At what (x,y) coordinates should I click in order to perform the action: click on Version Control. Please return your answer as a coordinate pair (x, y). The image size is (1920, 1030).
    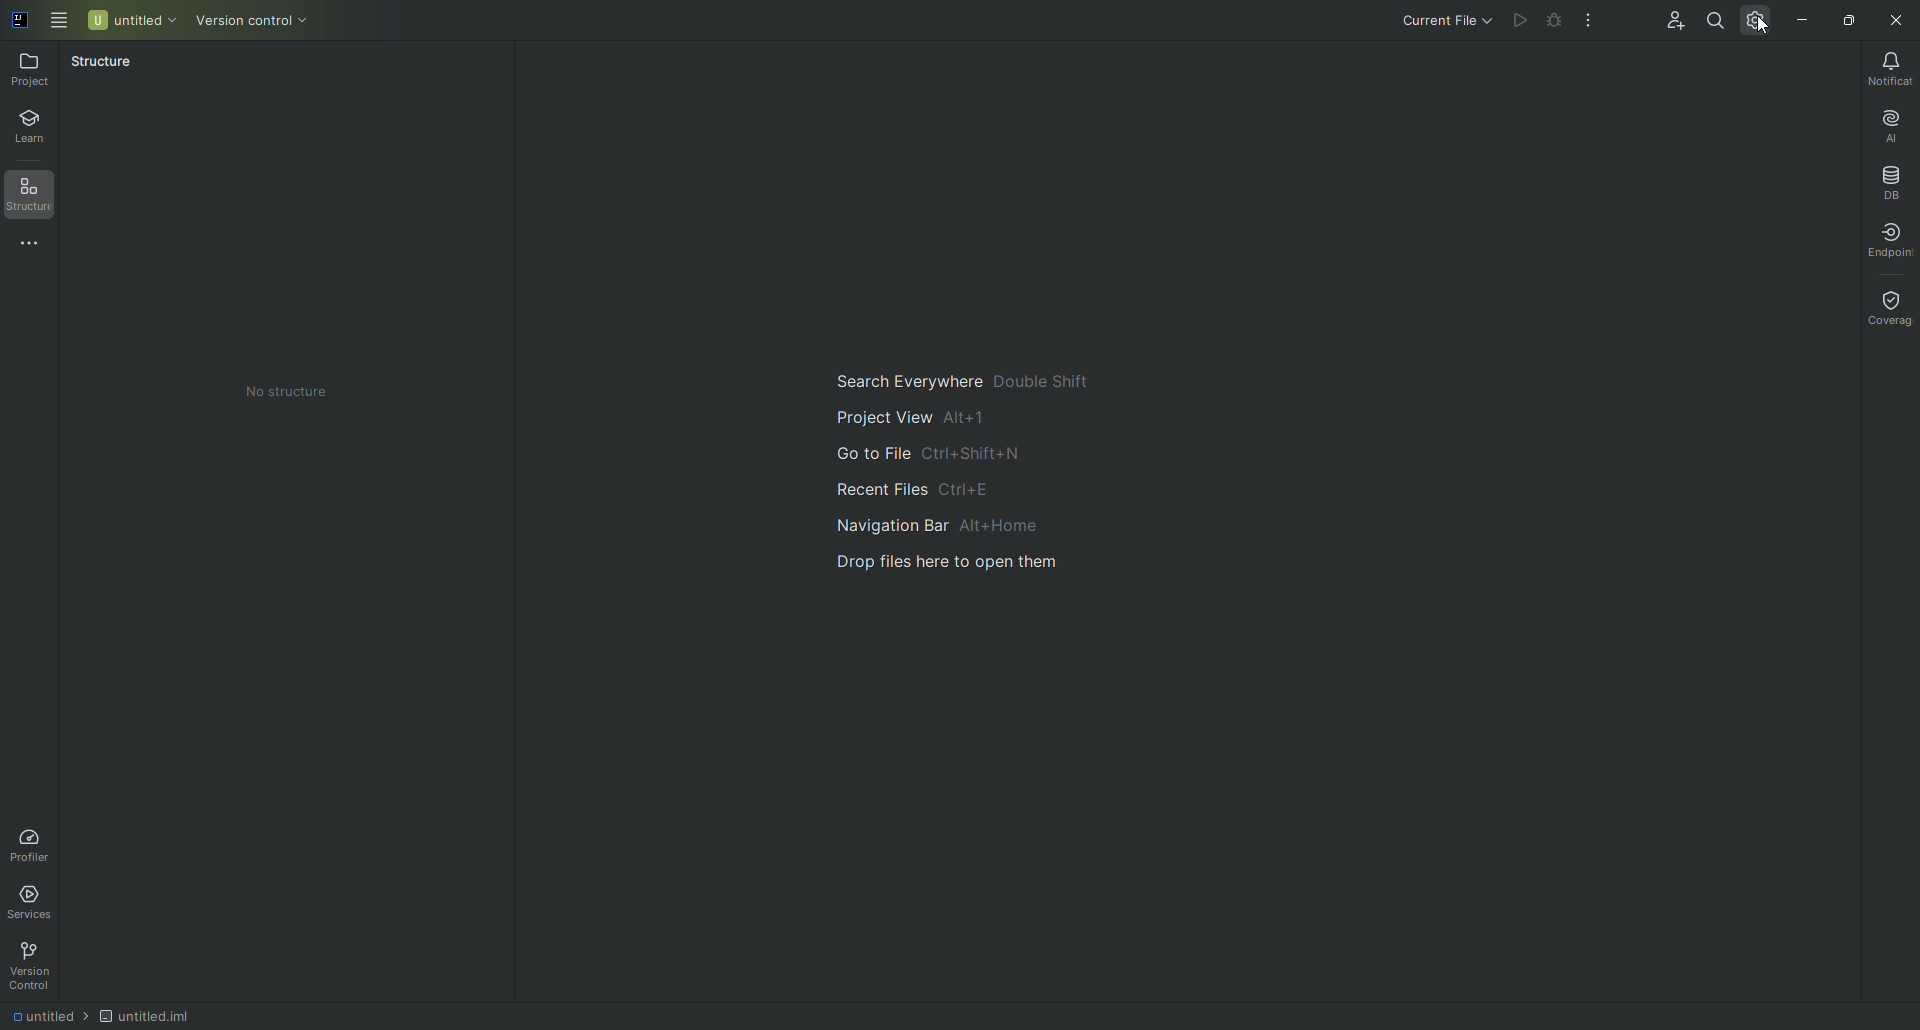
    Looking at the image, I should click on (36, 964).